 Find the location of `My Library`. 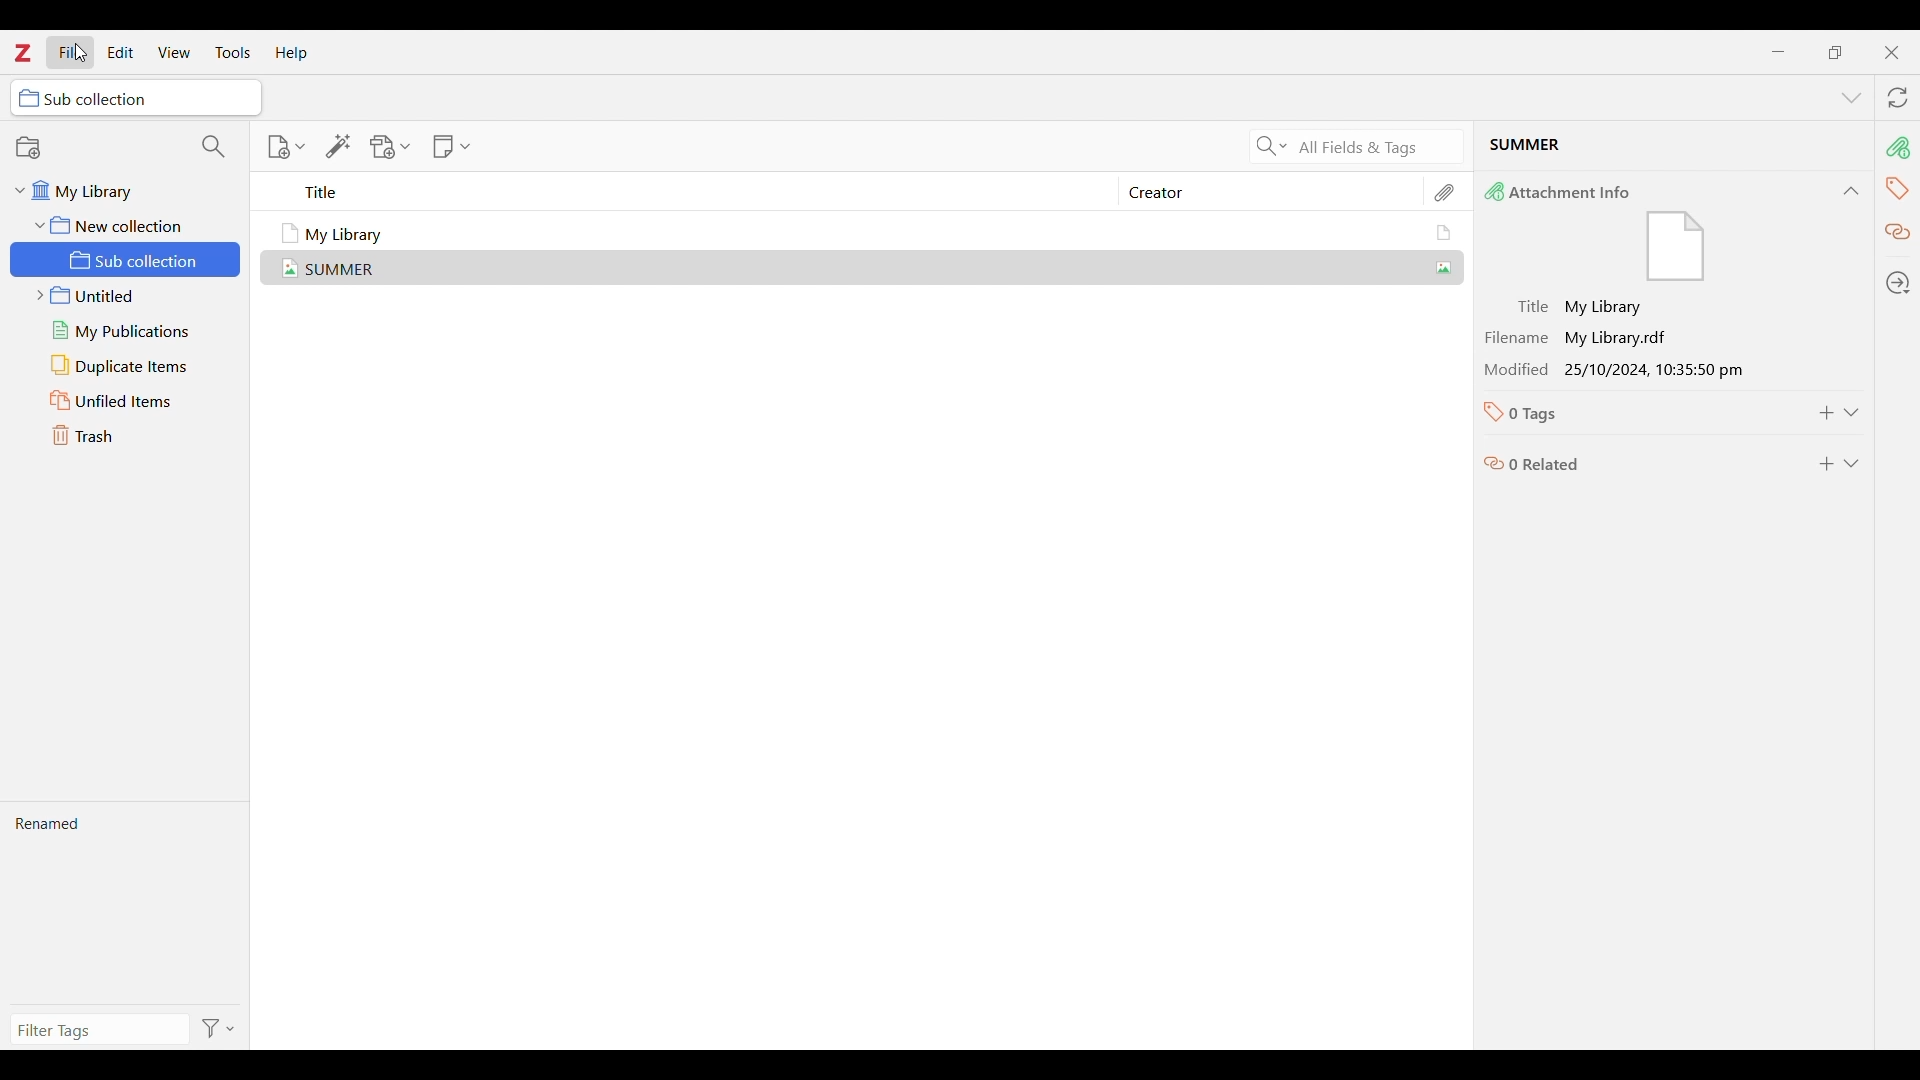

My Library is located at coordinates (869, 233).